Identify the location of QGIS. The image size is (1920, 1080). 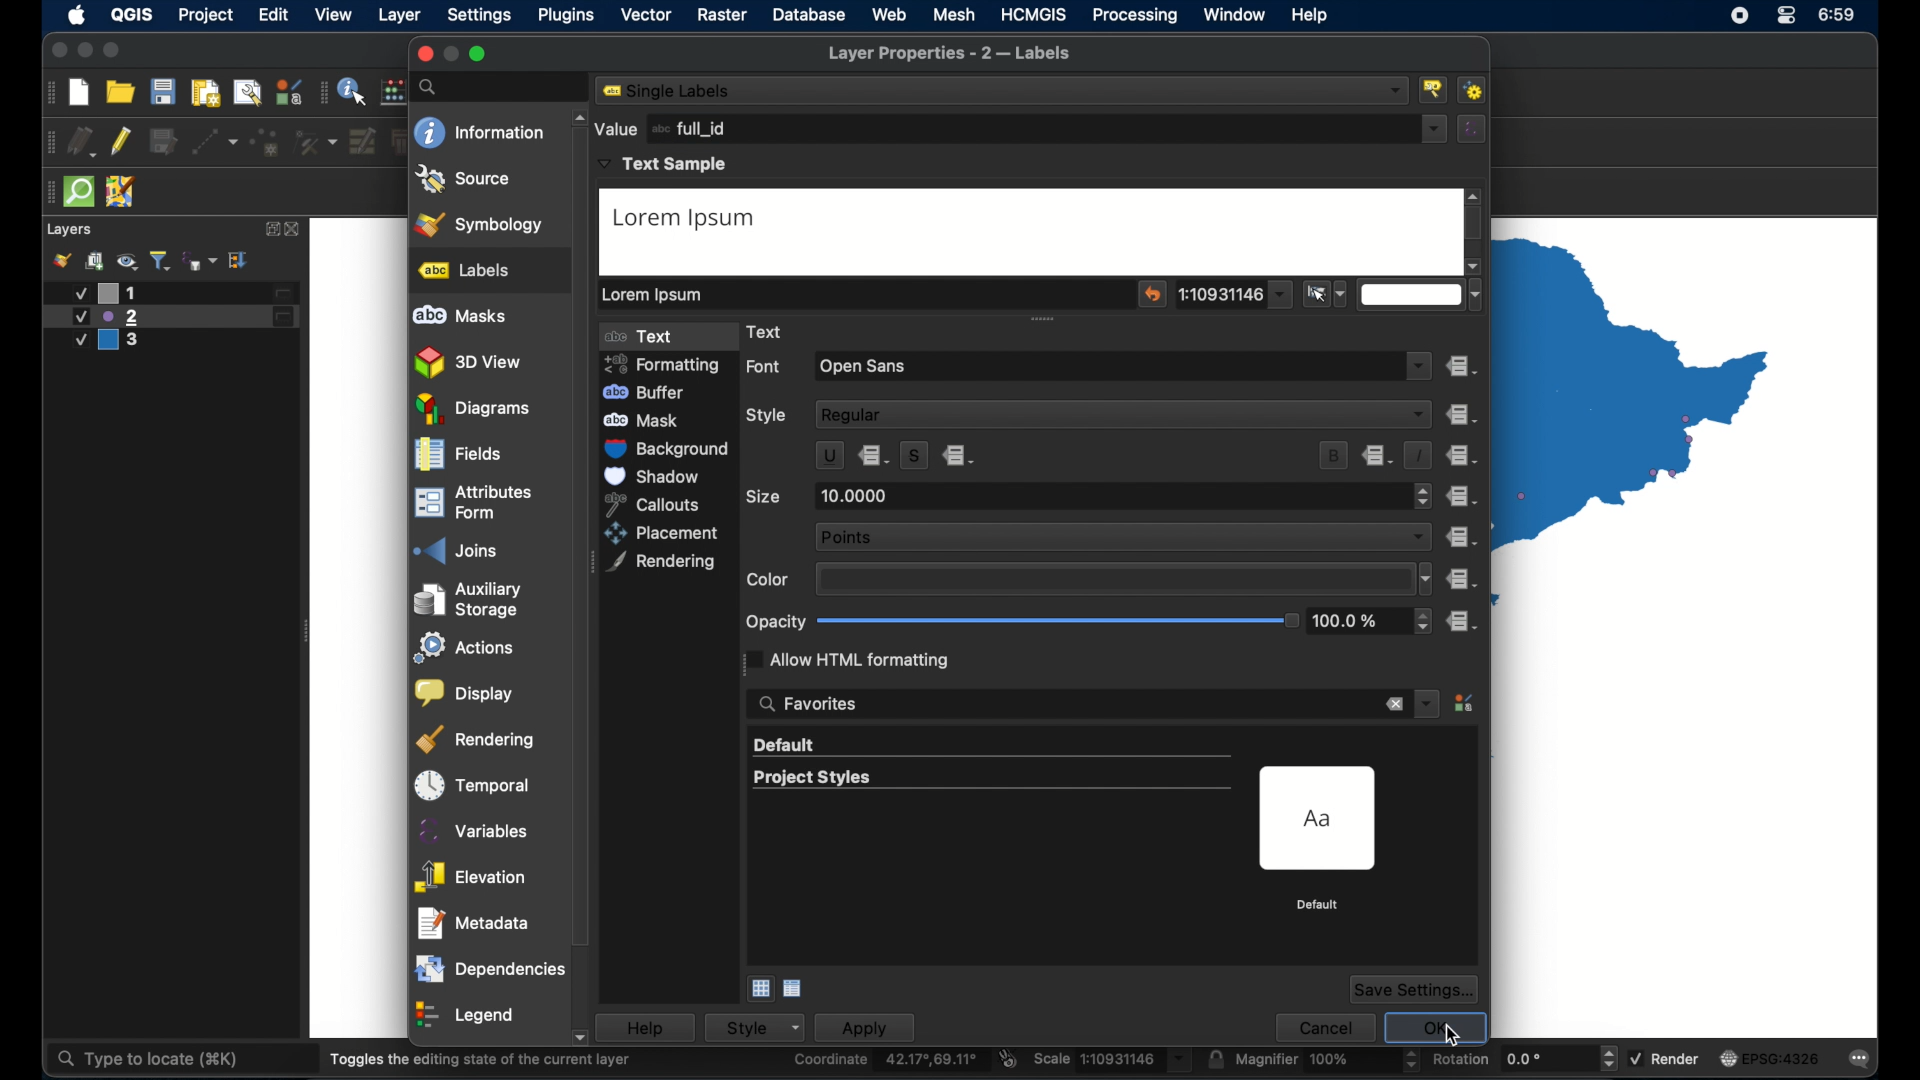
(134, 14).